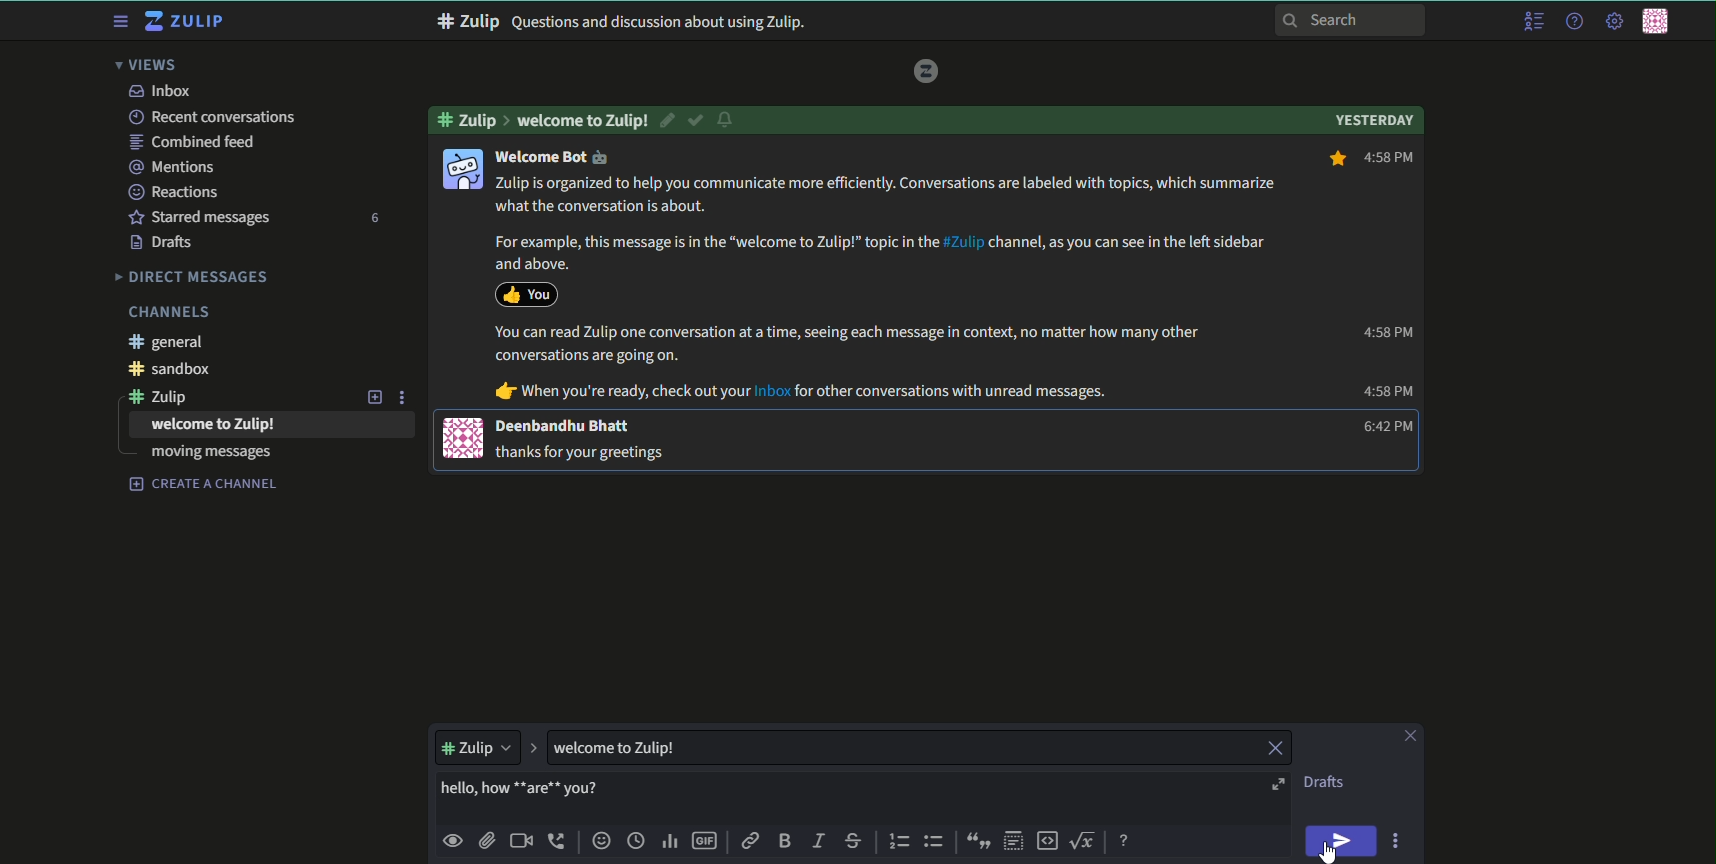 This screenshot has height=864, width=1716. What do you see at coordinates (168, 396) in the screenshot?
I see `#zulip` at bounding box center [168, 396].